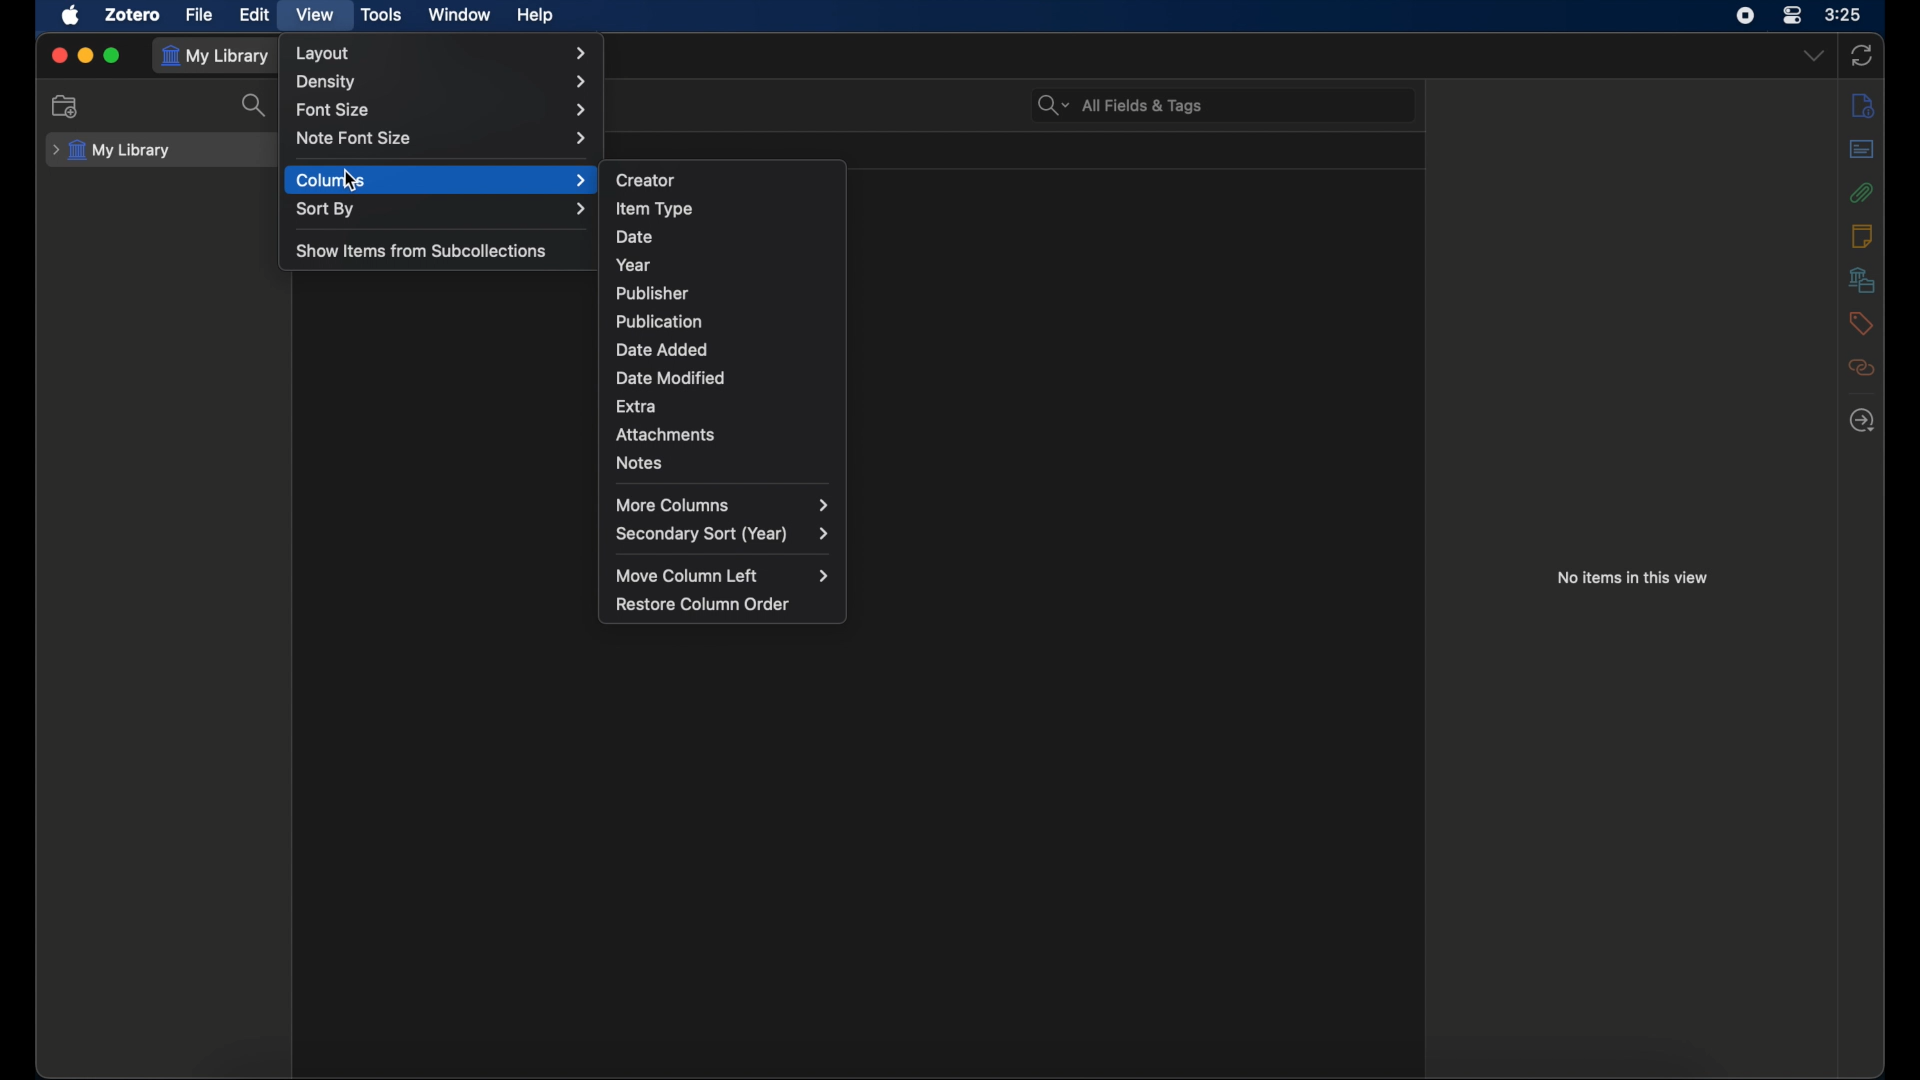 This screenshot has width=1920, height=1080. I want to click on font size, so click(440, 109).